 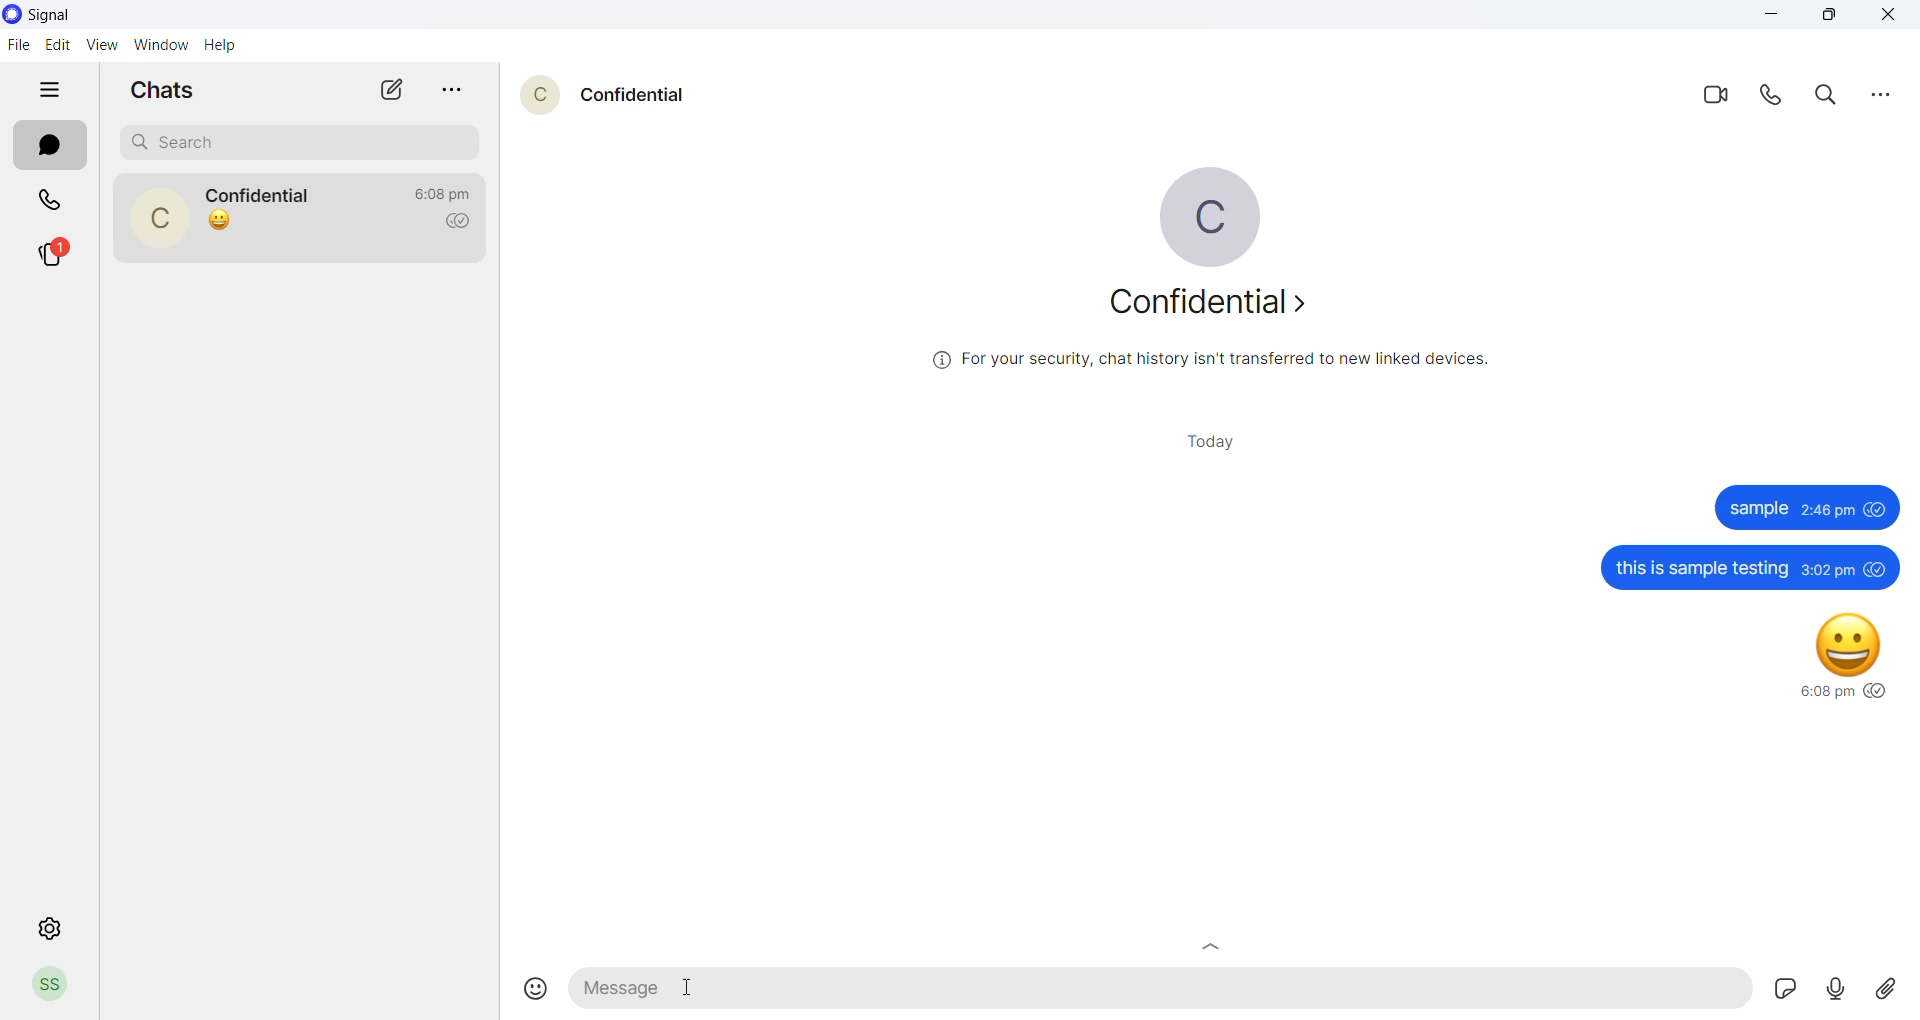 What do you see at coordinates (49, 149) in the screenshot?
I see `chats` at bounding box center [49, 149].